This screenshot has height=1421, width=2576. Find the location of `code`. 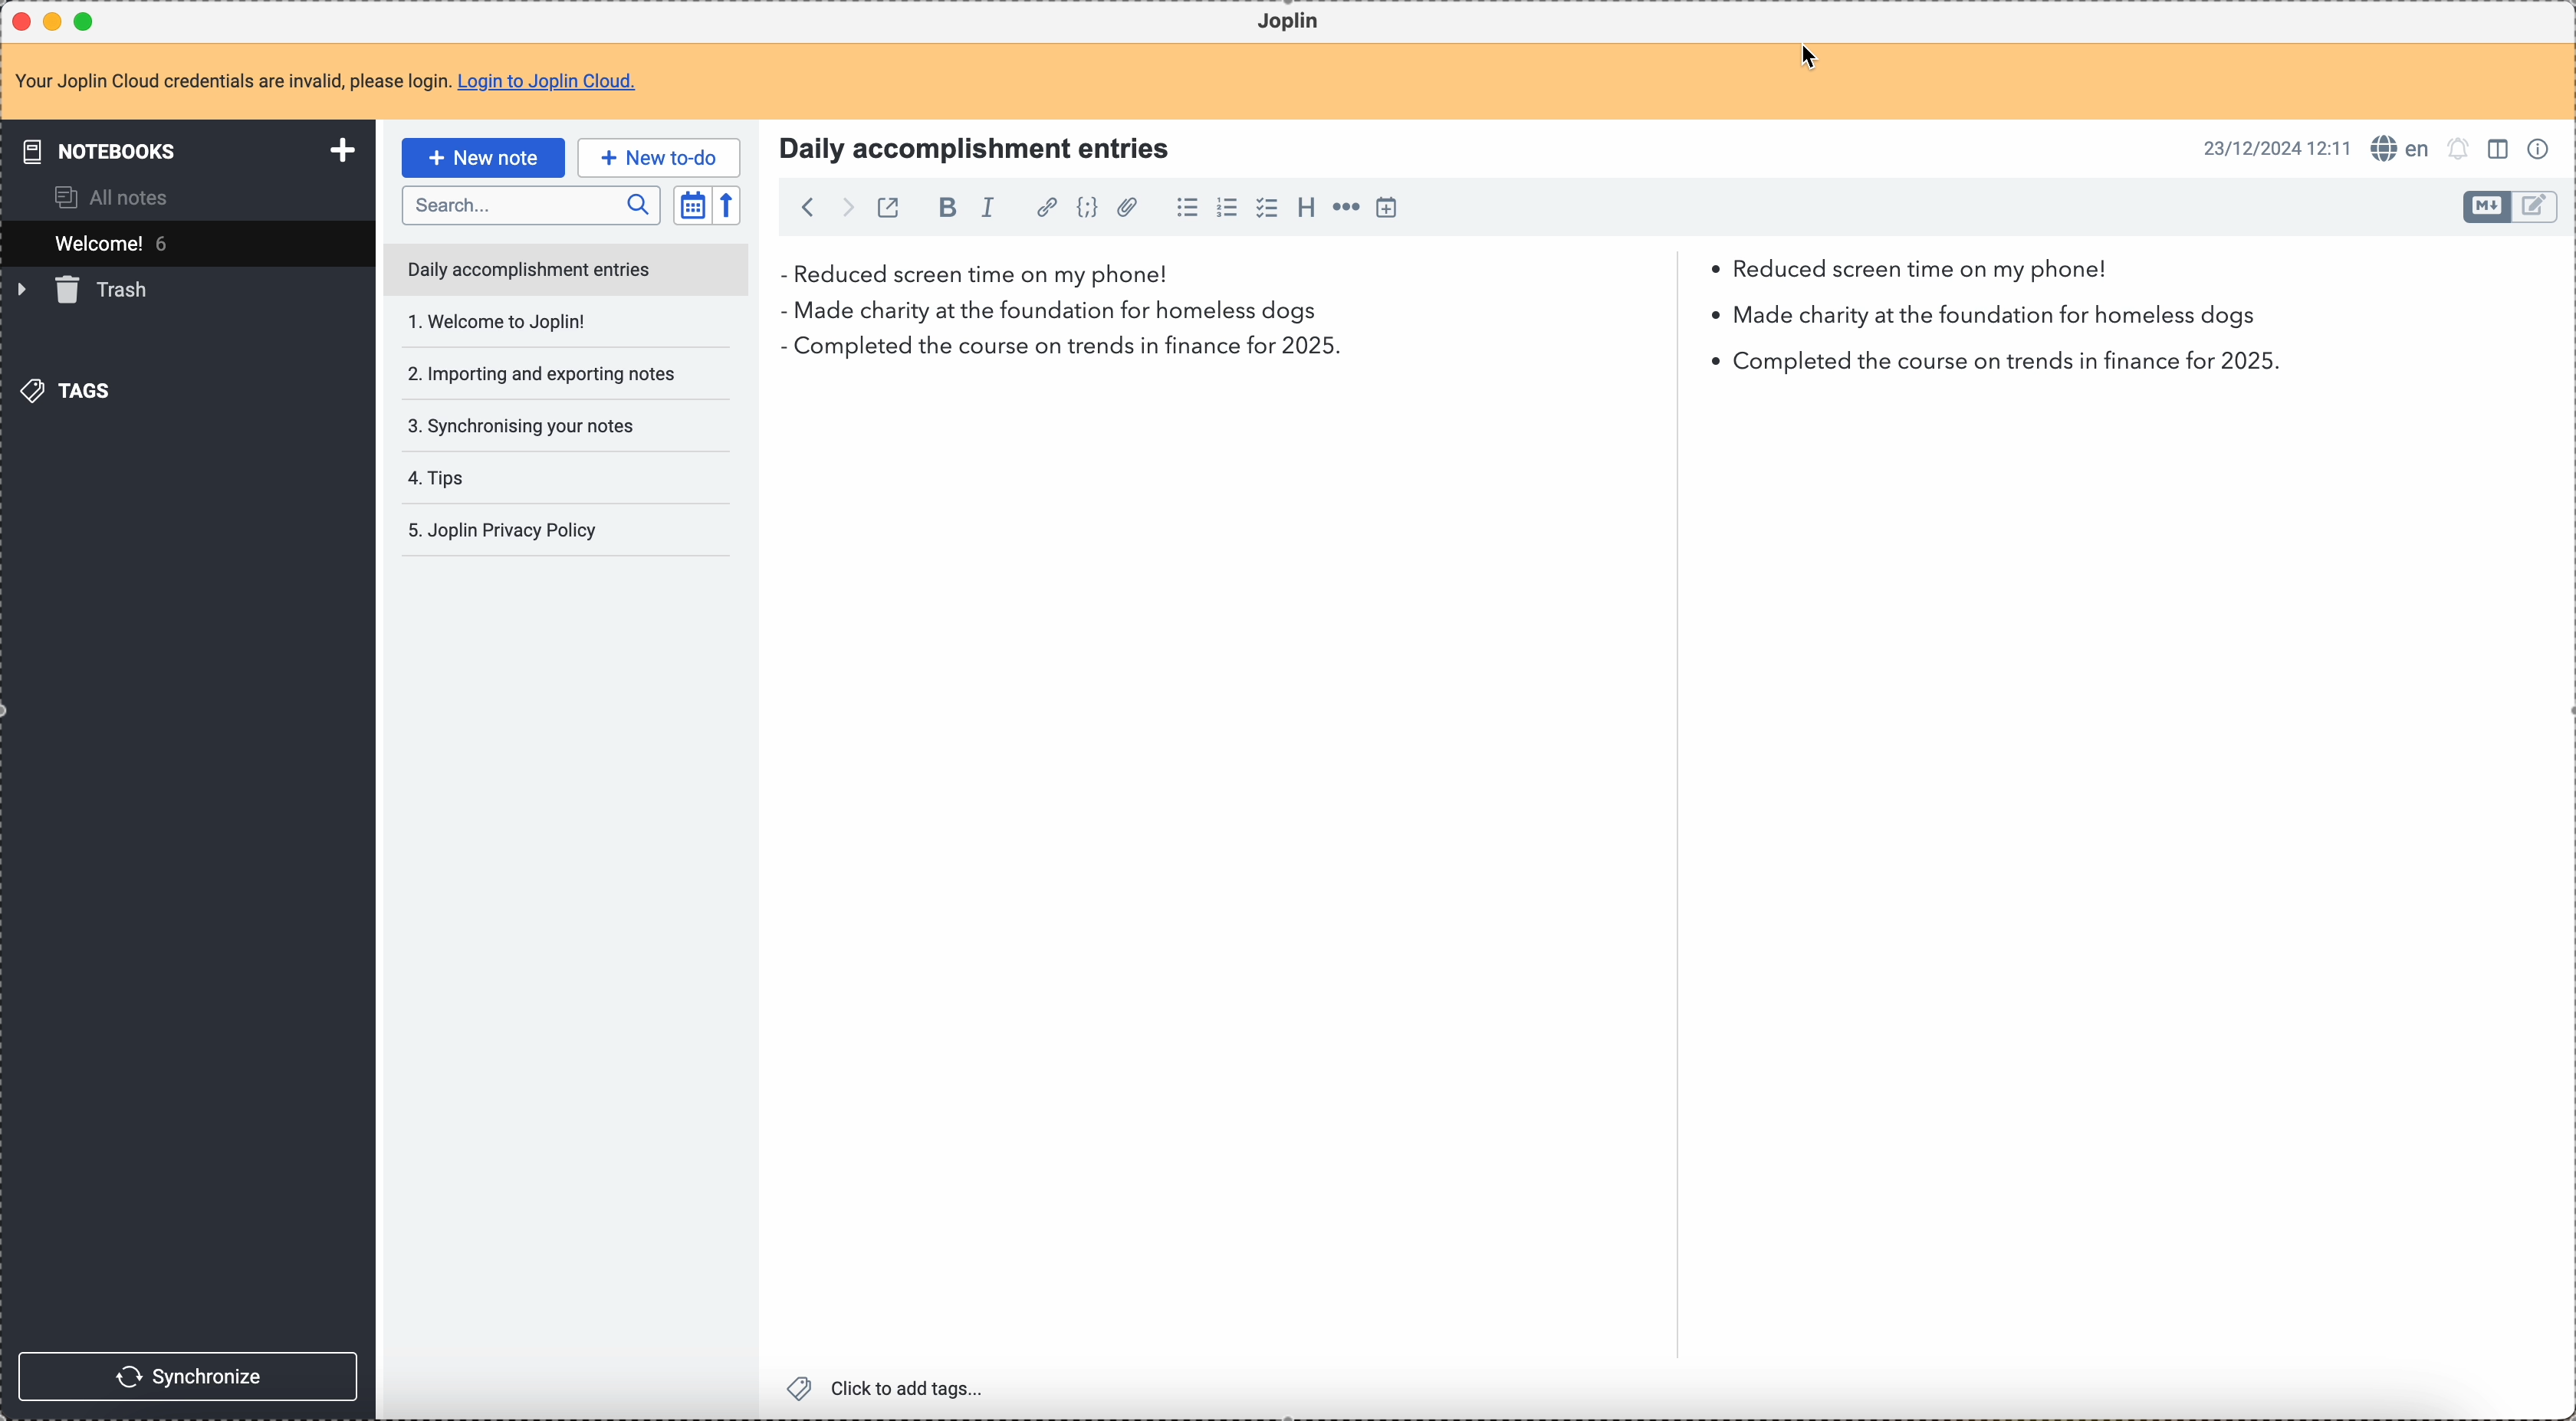

code is located at coordinates (1087, 209).